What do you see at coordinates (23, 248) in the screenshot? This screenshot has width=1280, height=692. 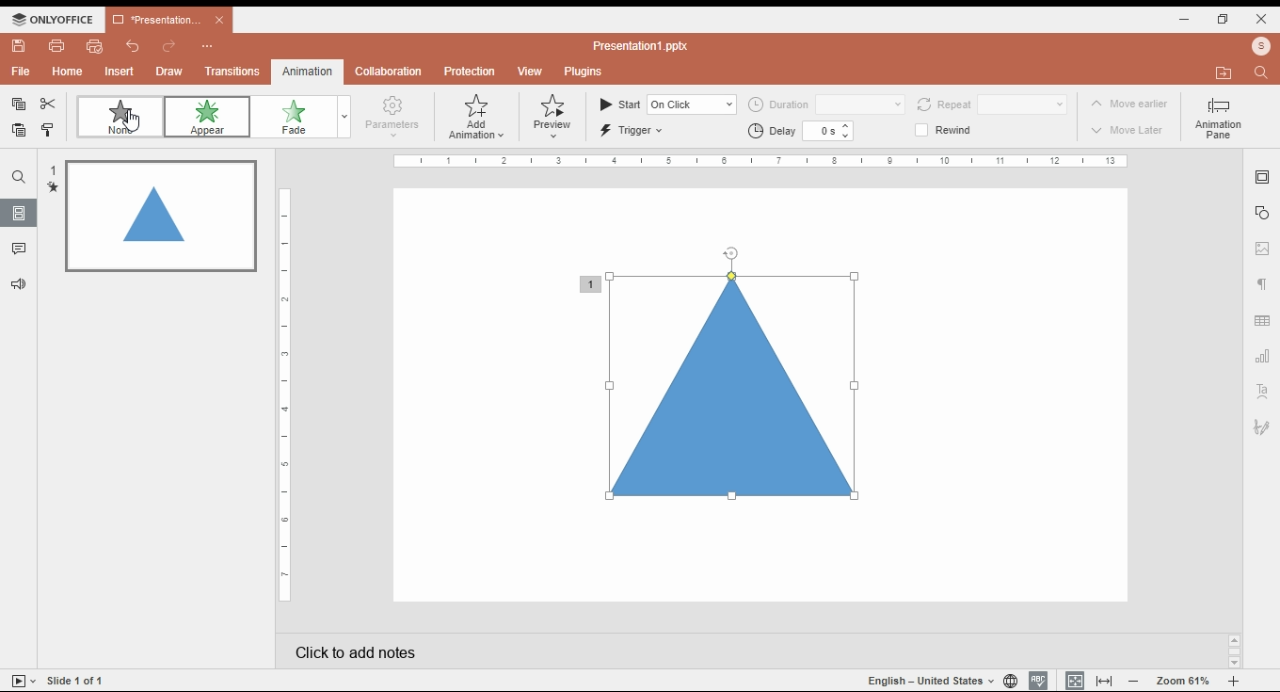 I see `comments` at bounding box center [23, 248].